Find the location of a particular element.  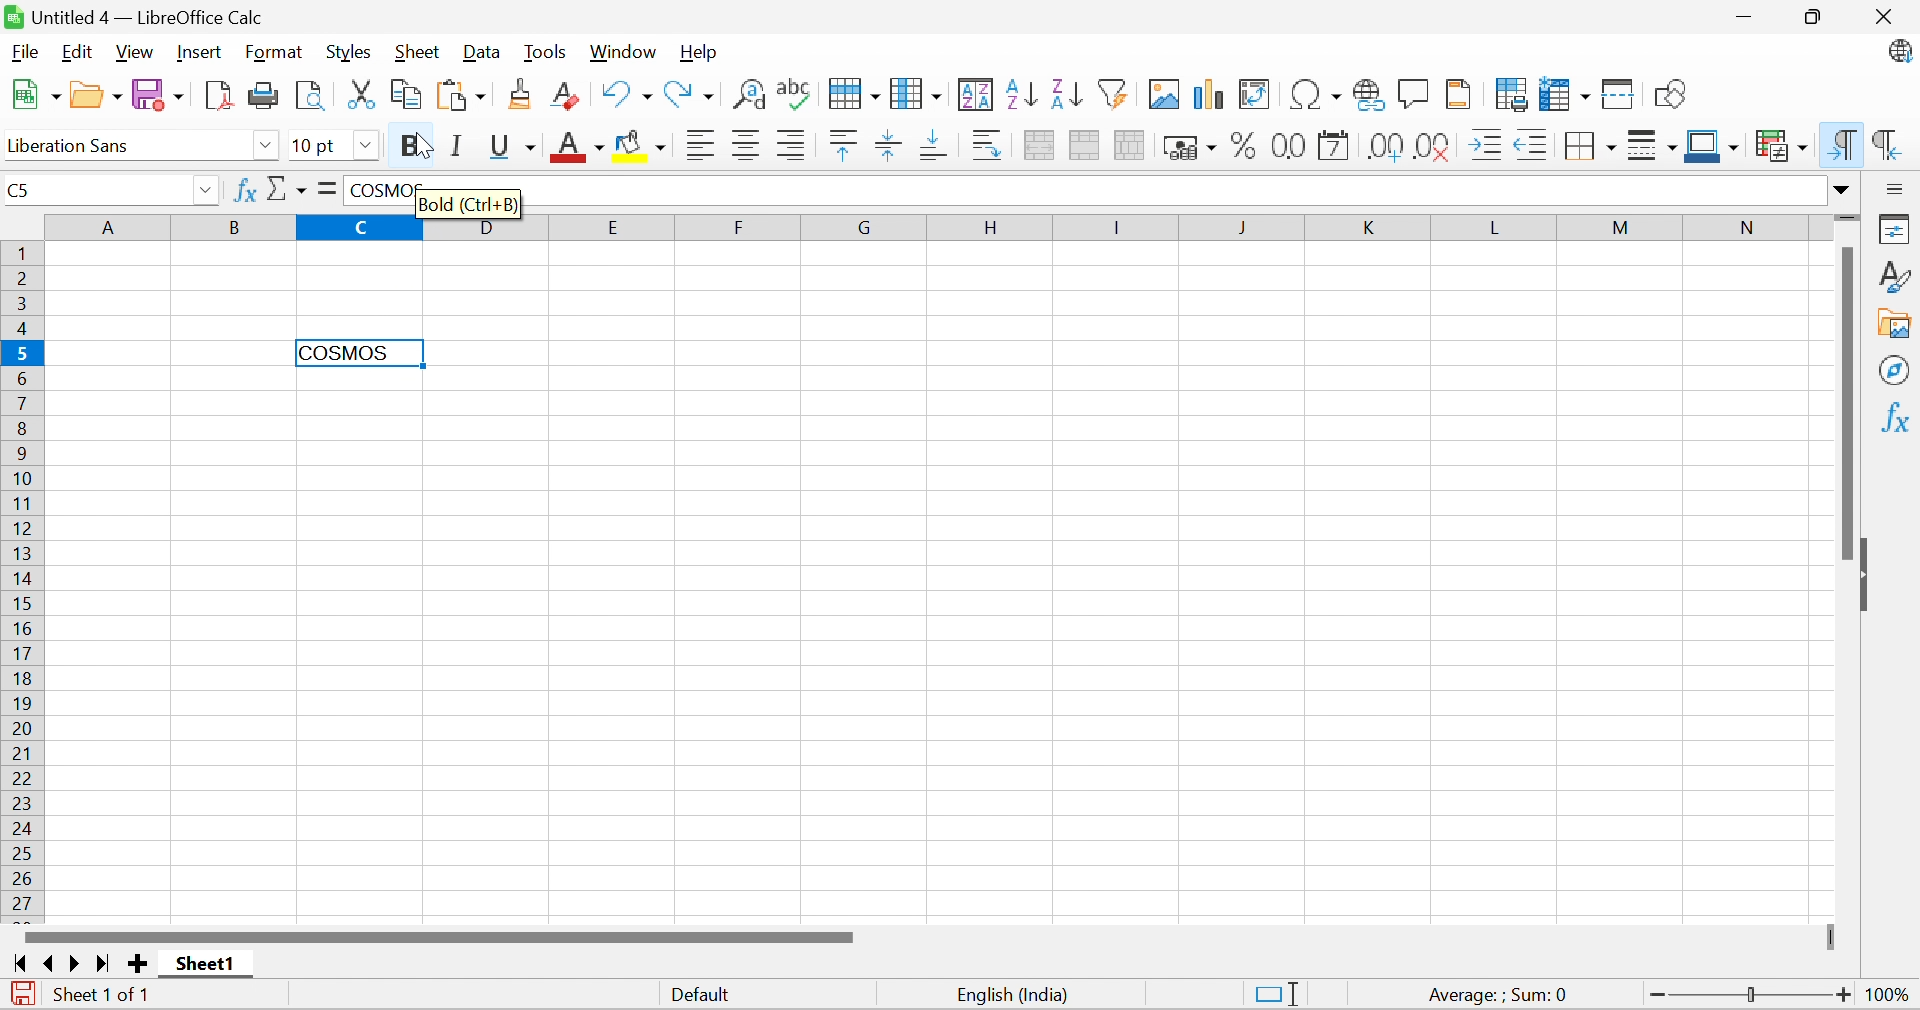

Redo is located at coordinates (693, 93).